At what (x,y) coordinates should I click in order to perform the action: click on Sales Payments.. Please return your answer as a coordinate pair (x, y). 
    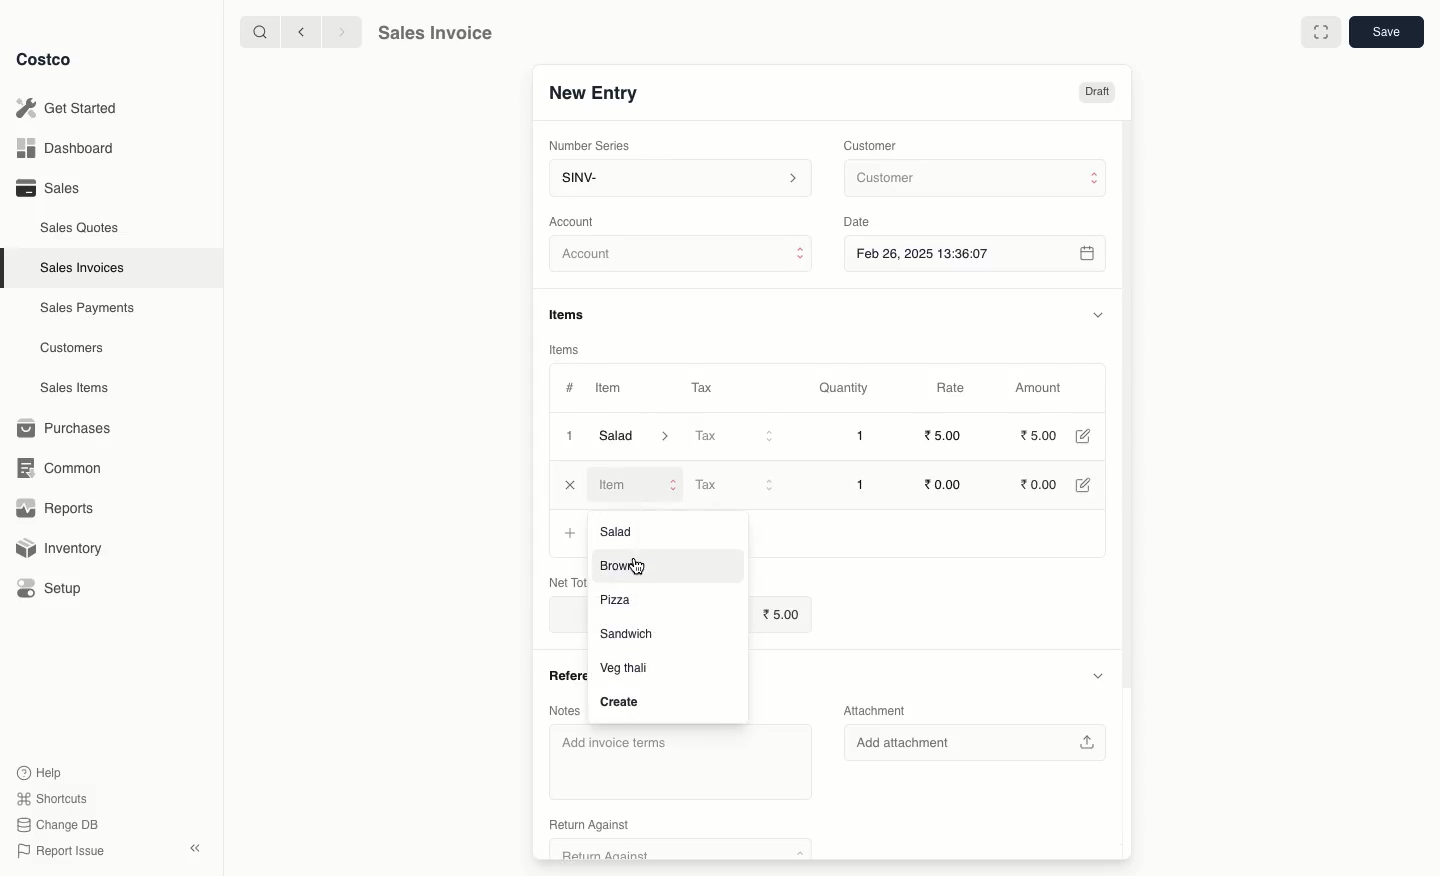
    Looking at the image, I should click on (89, 310).